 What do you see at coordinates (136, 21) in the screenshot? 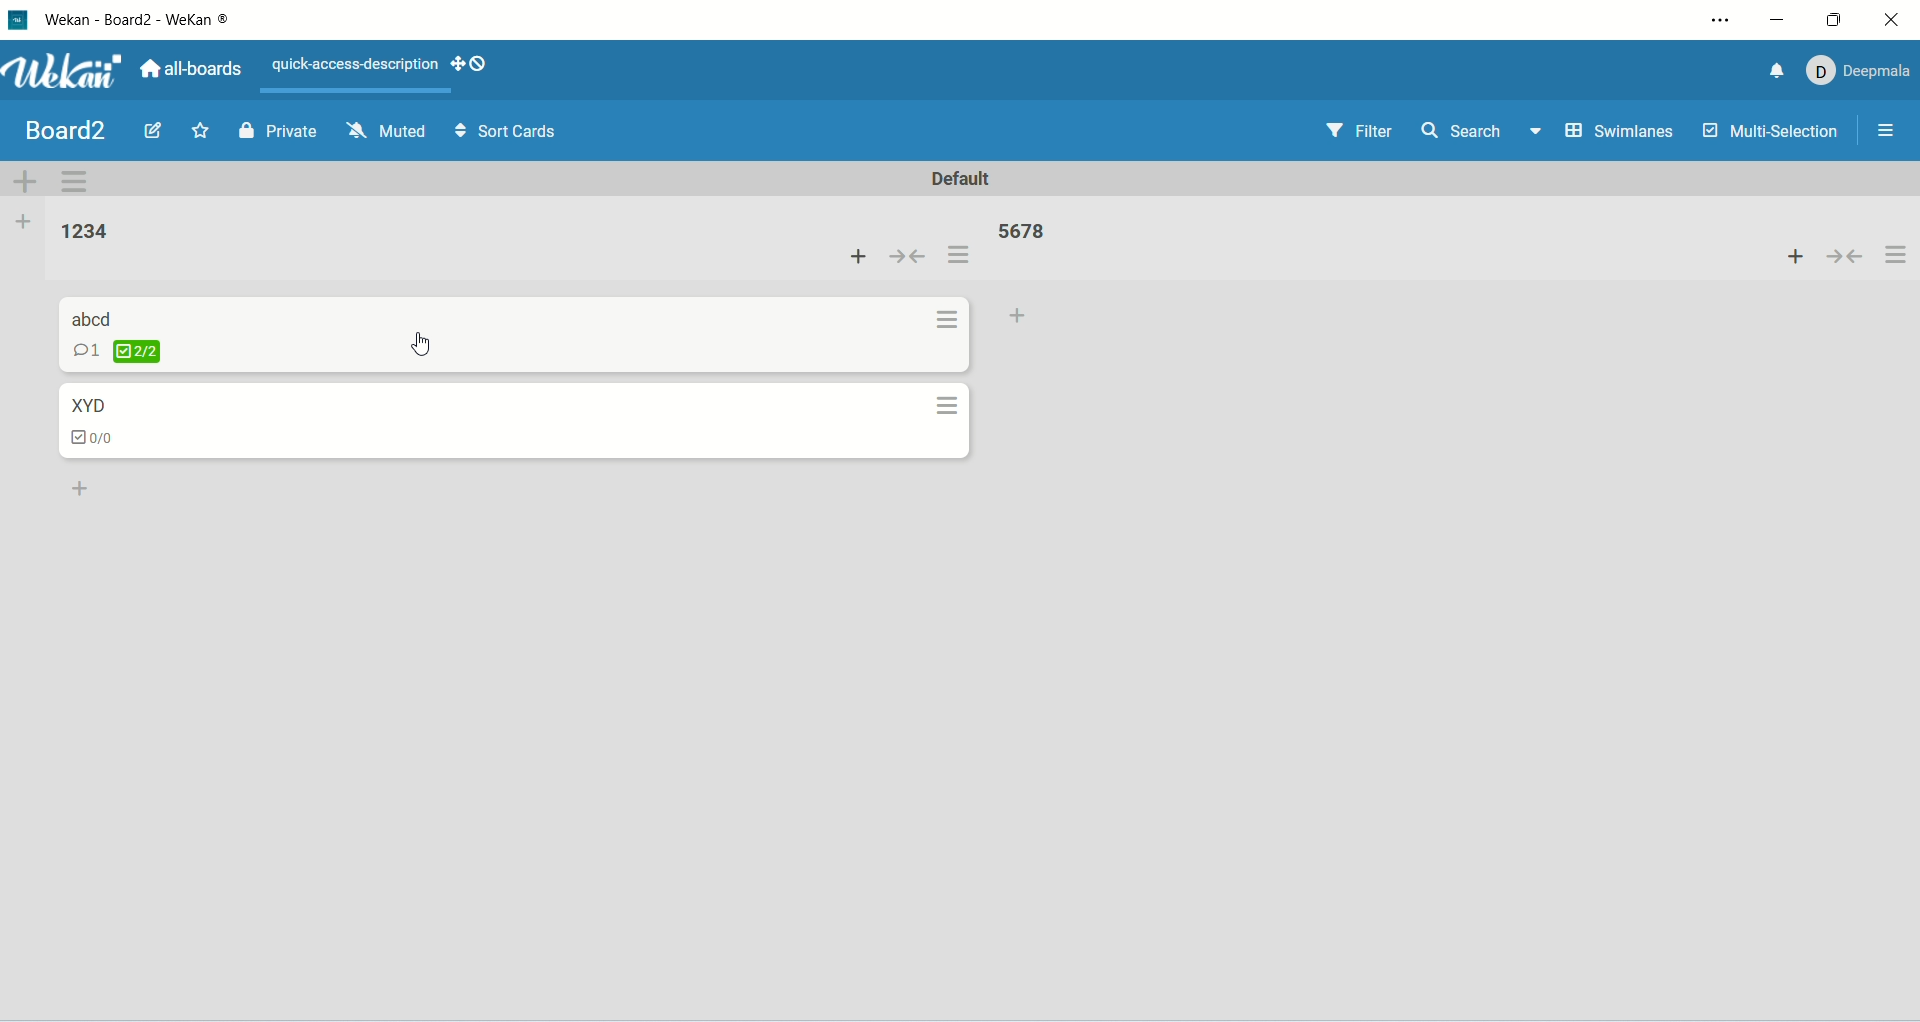
I see `wekan-wekan` at bounding box center [136, 21].